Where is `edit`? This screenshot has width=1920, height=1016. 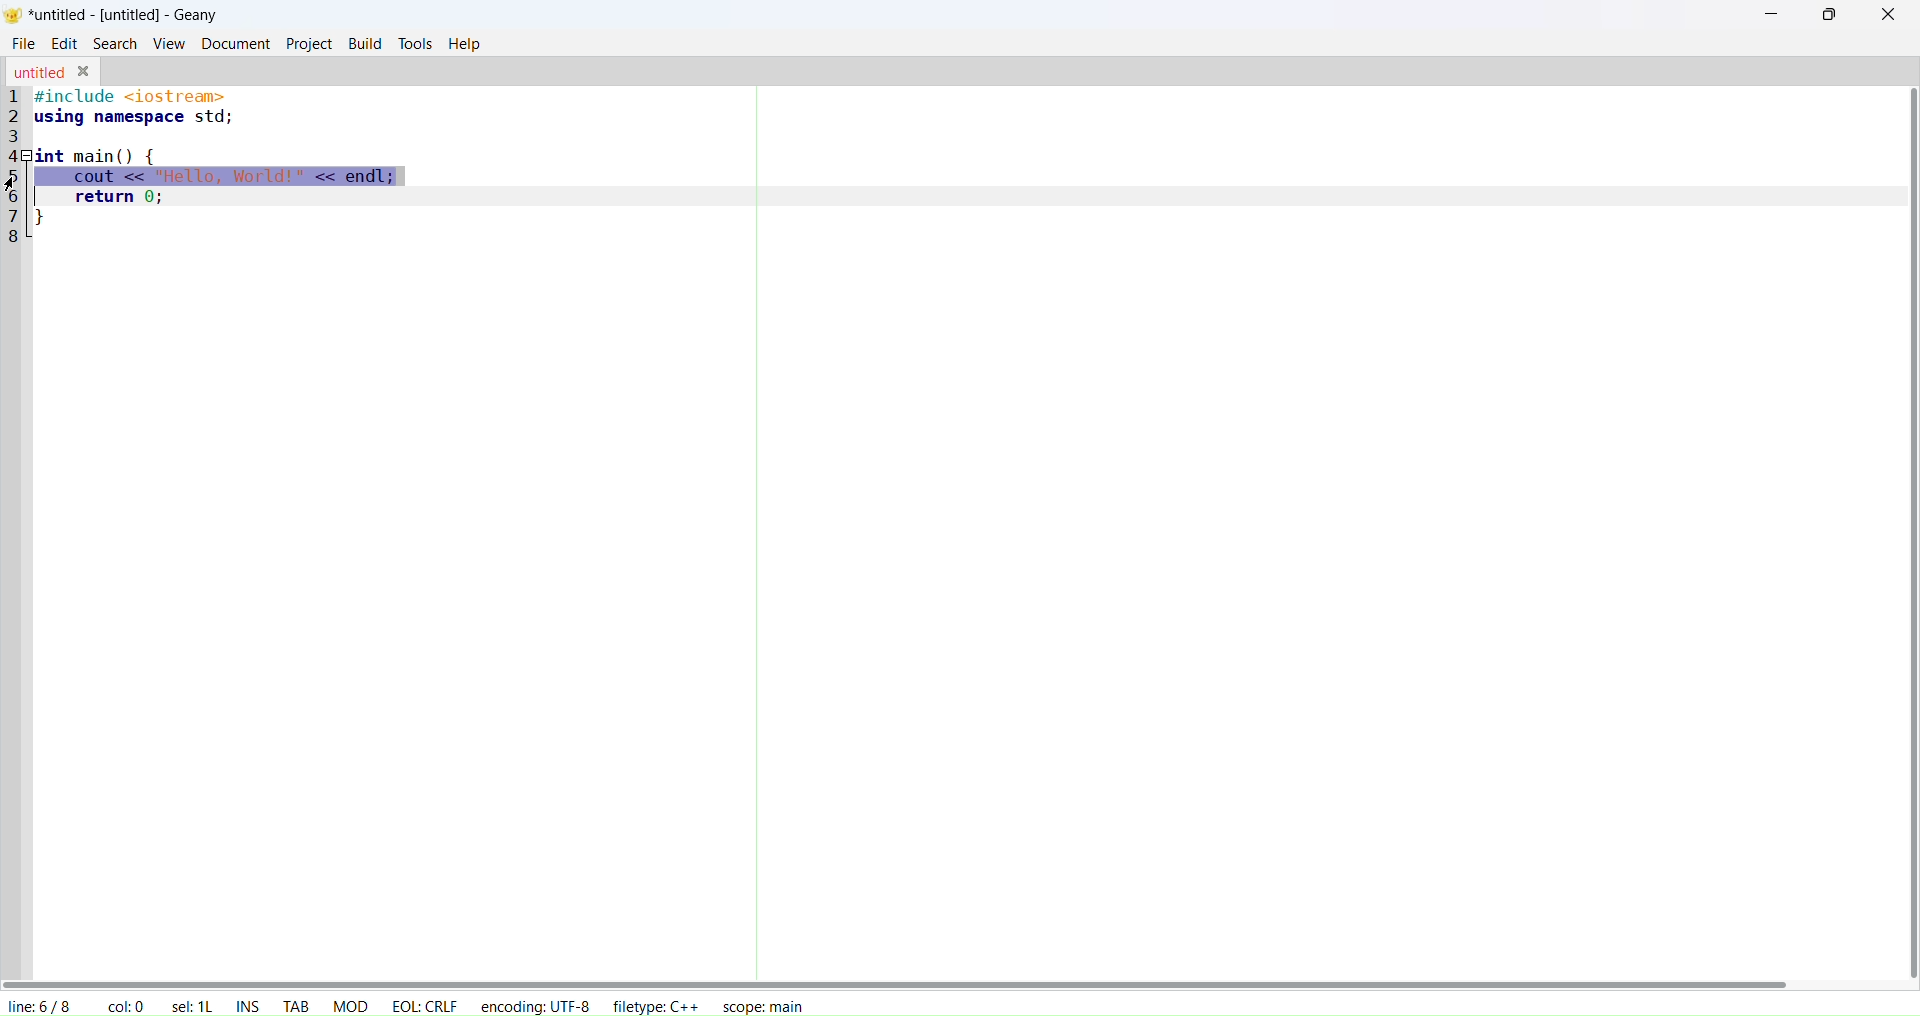
edit is located at coordinates (67, 42).